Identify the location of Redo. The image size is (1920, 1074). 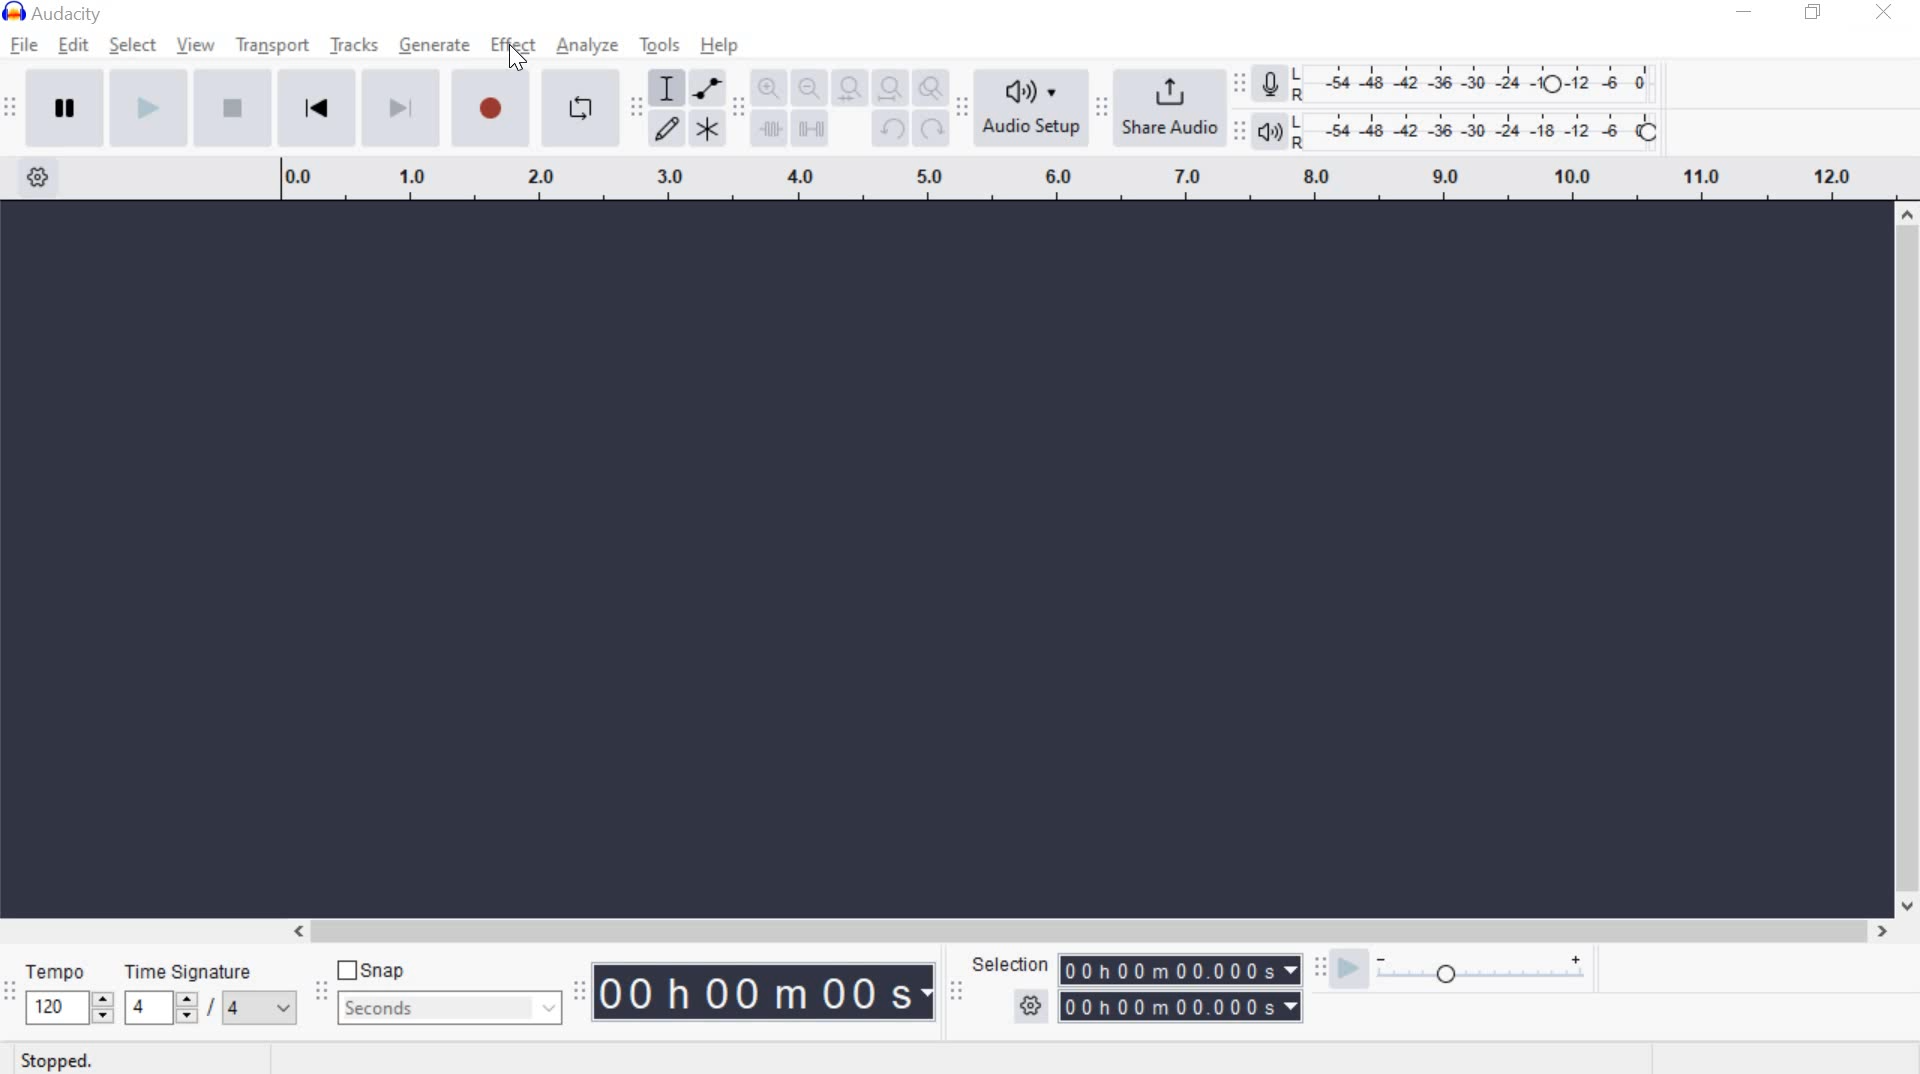
(932, 130).